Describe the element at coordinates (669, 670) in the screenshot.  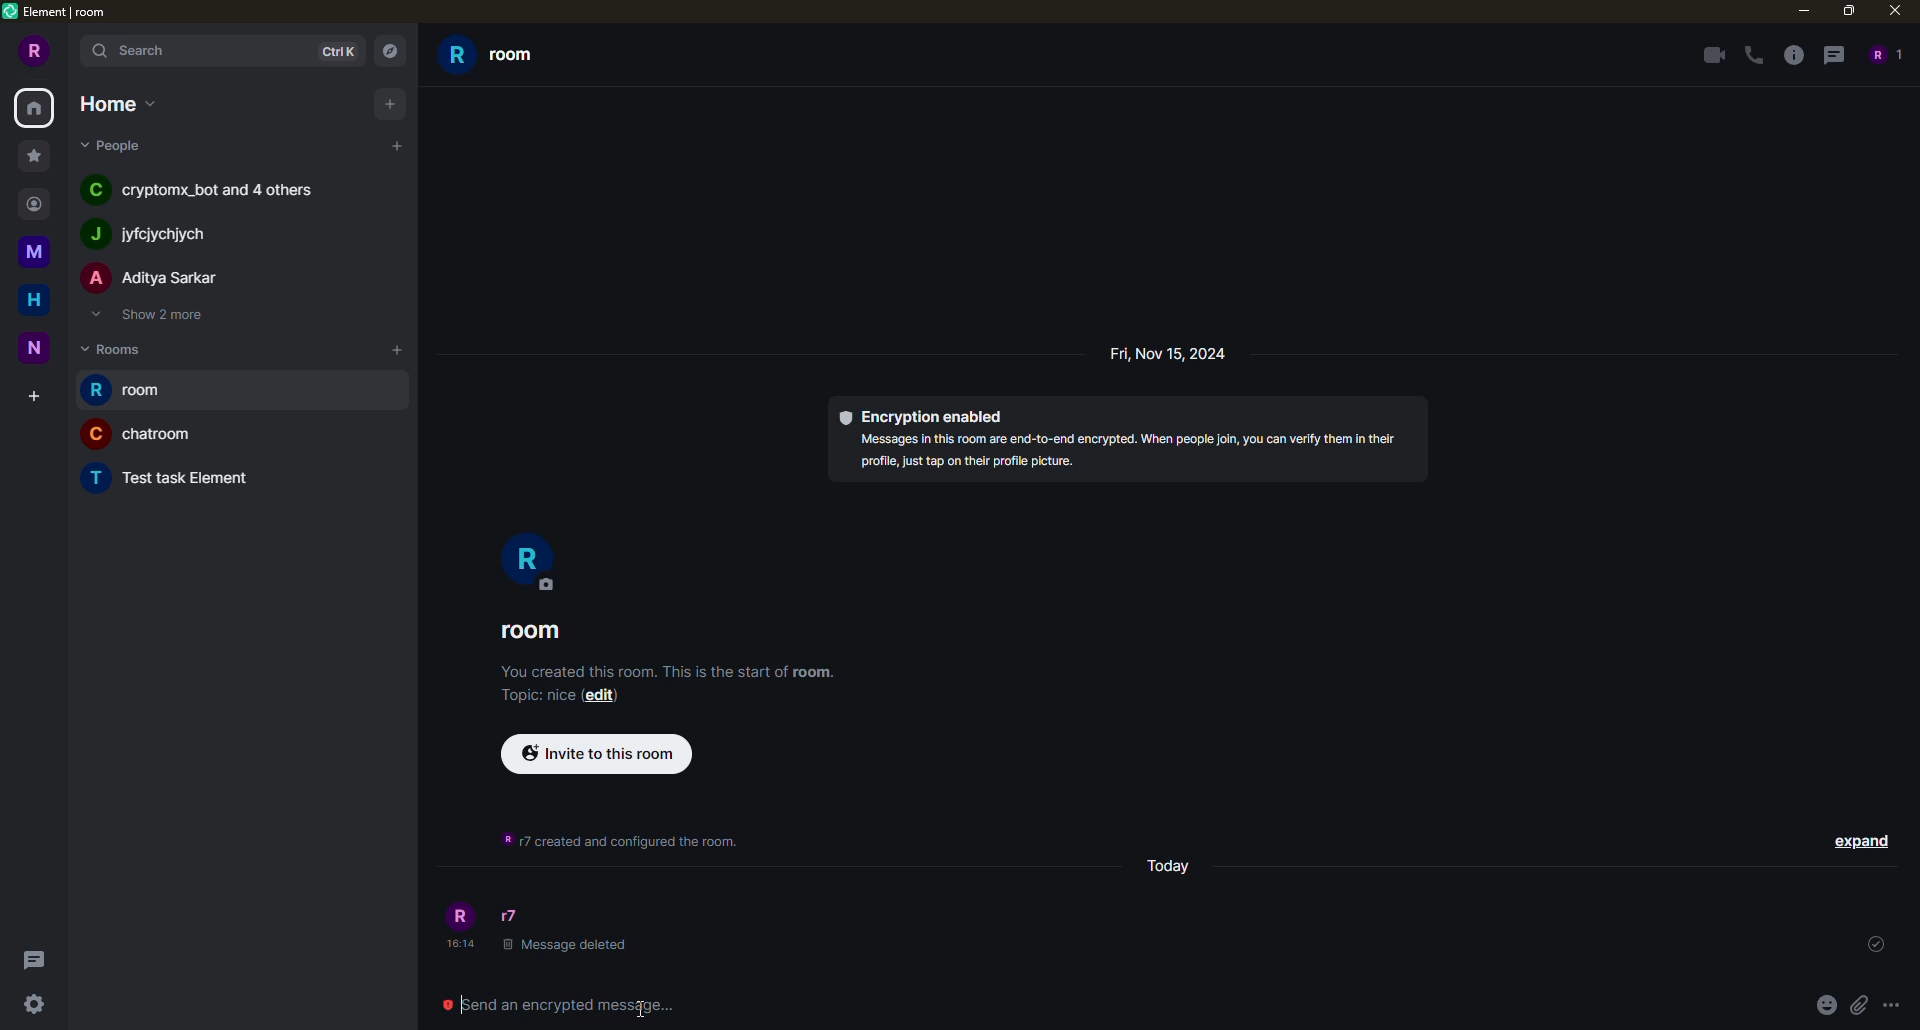
I see `info` at that location.